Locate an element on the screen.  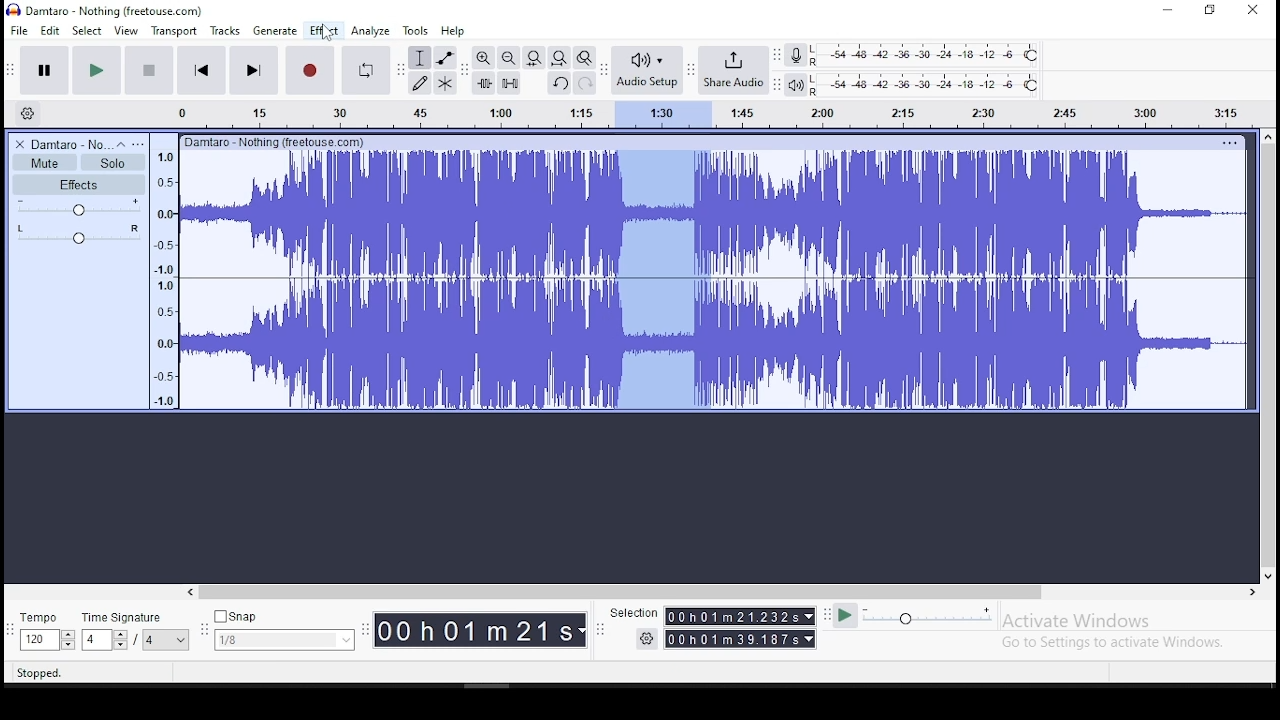
playback level is located at coordinates (926, 85).